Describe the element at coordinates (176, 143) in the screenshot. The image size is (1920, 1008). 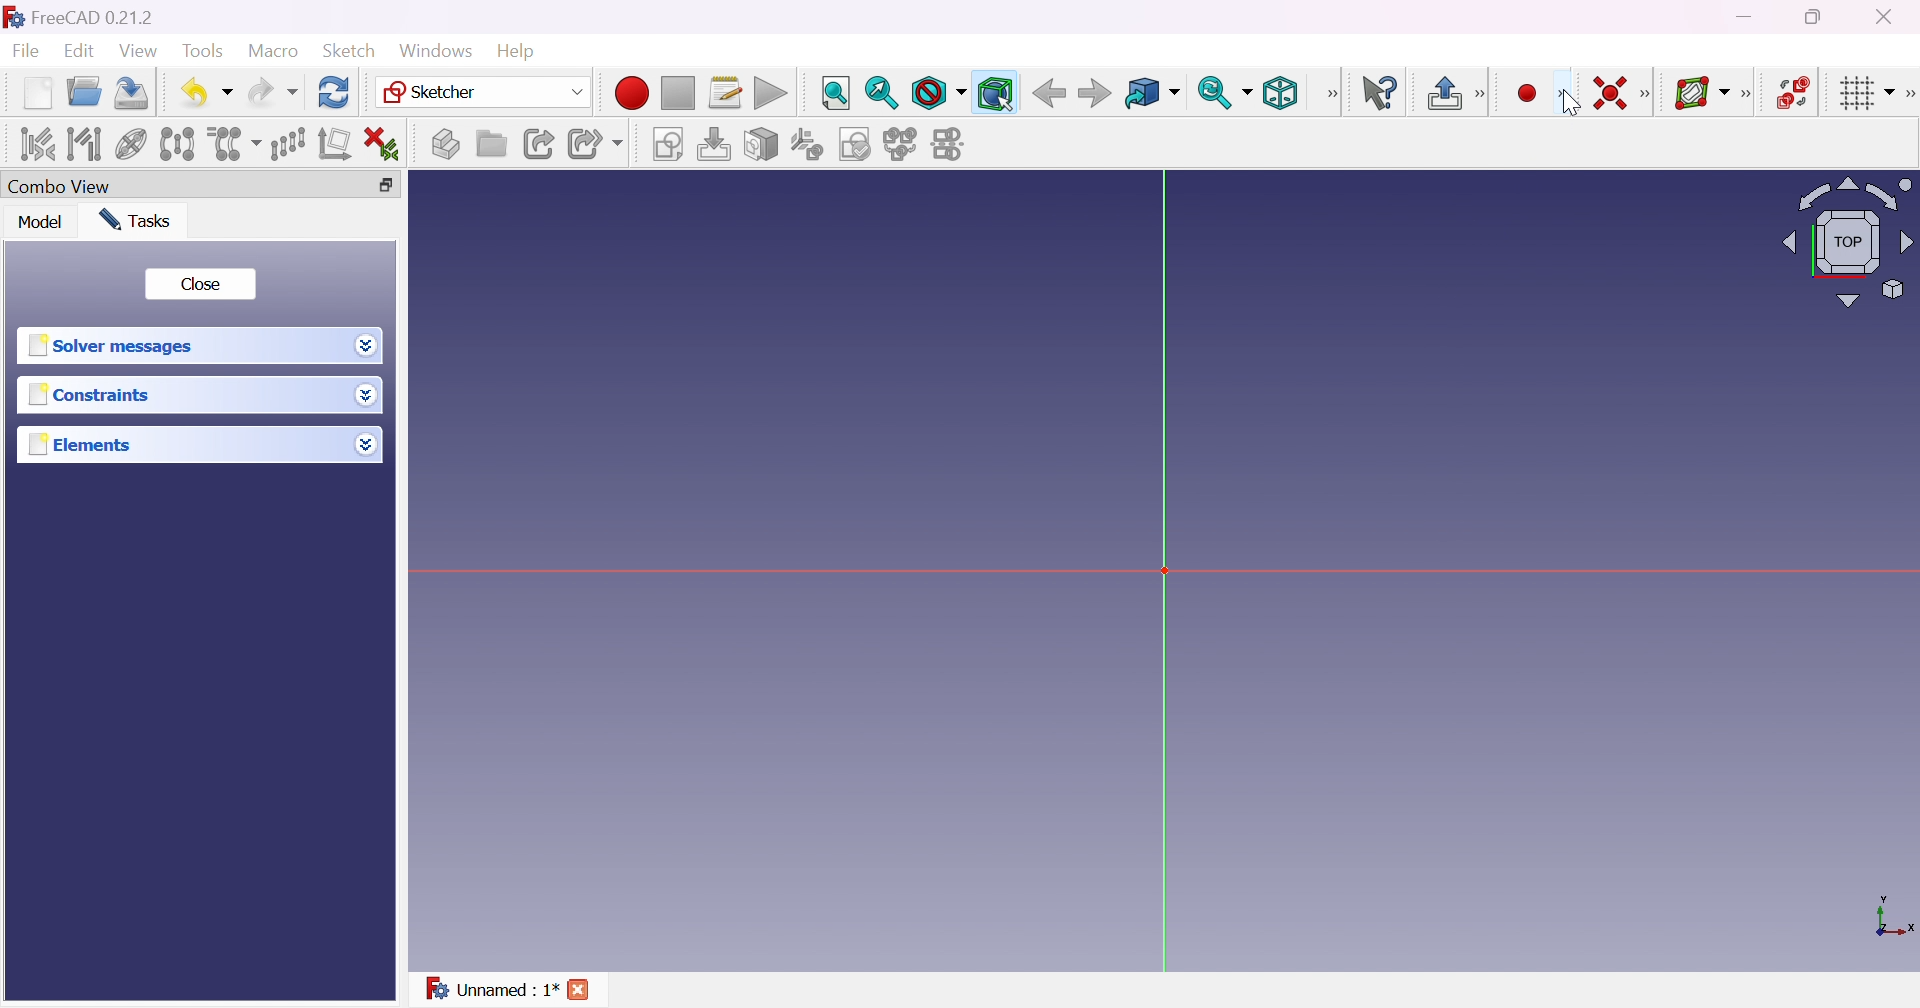
I see `Symmetry` at that location.